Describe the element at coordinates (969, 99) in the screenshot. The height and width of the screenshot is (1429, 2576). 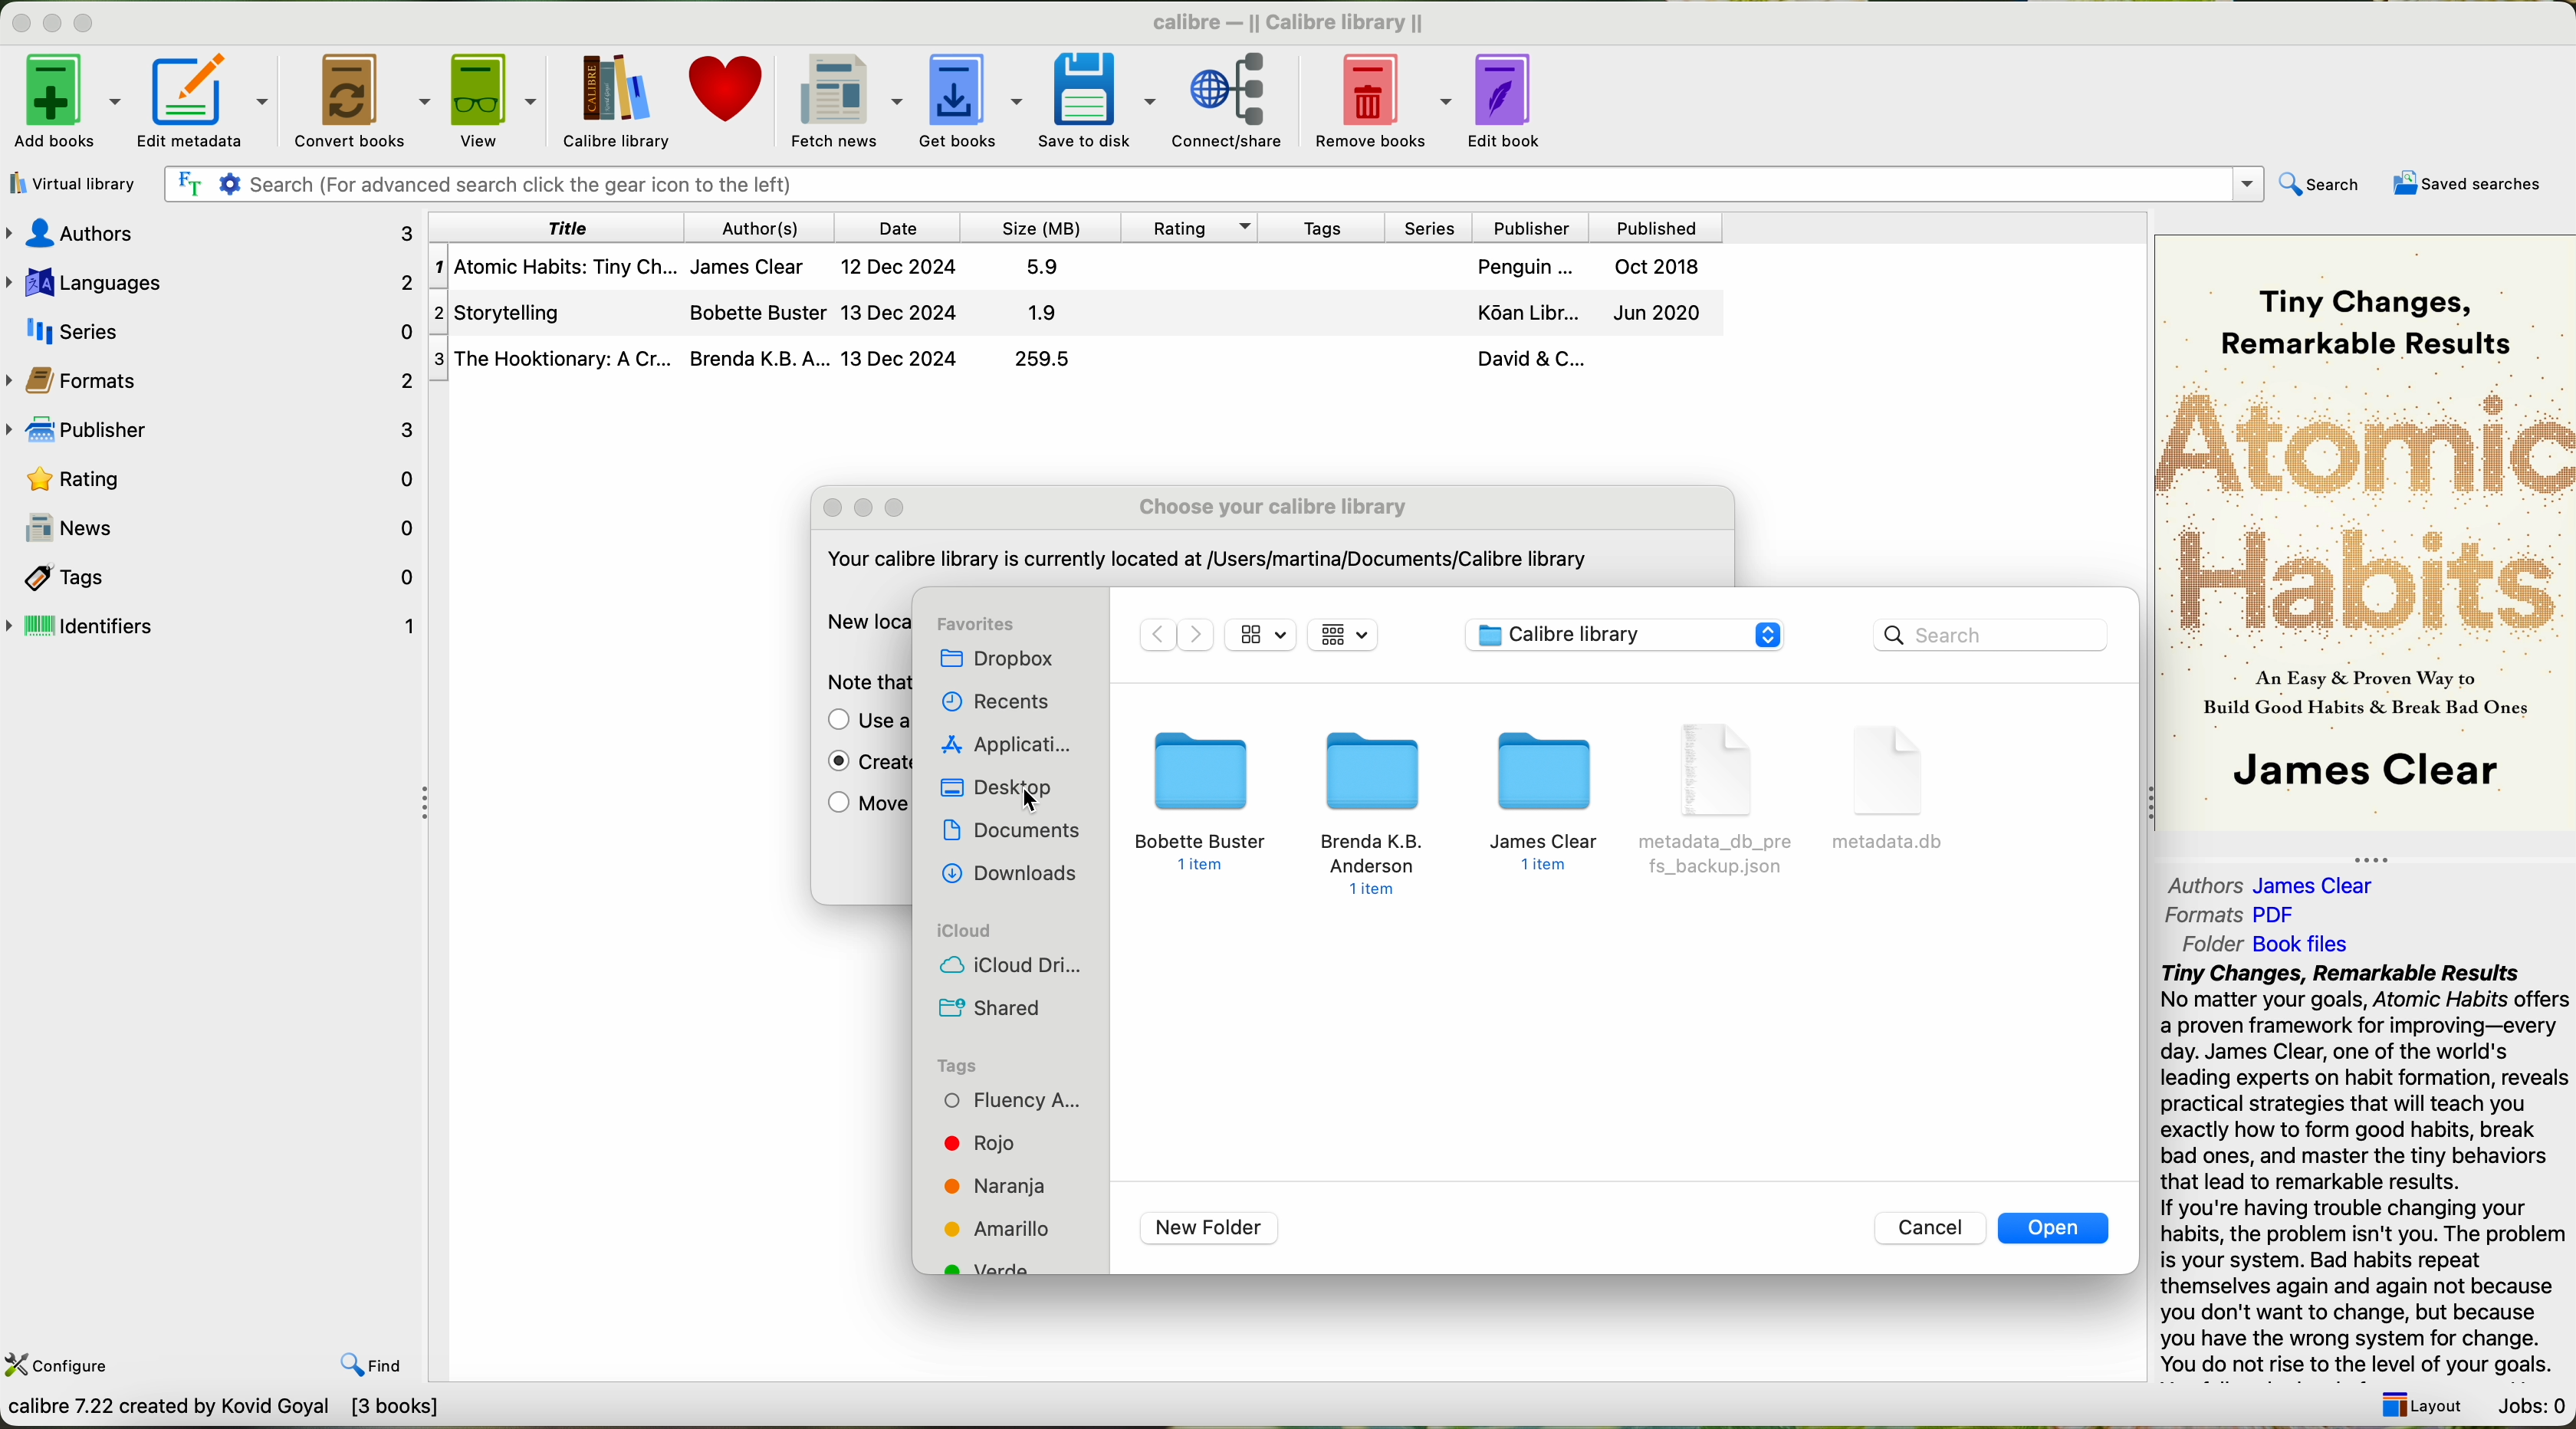
I see `get books` at that location.